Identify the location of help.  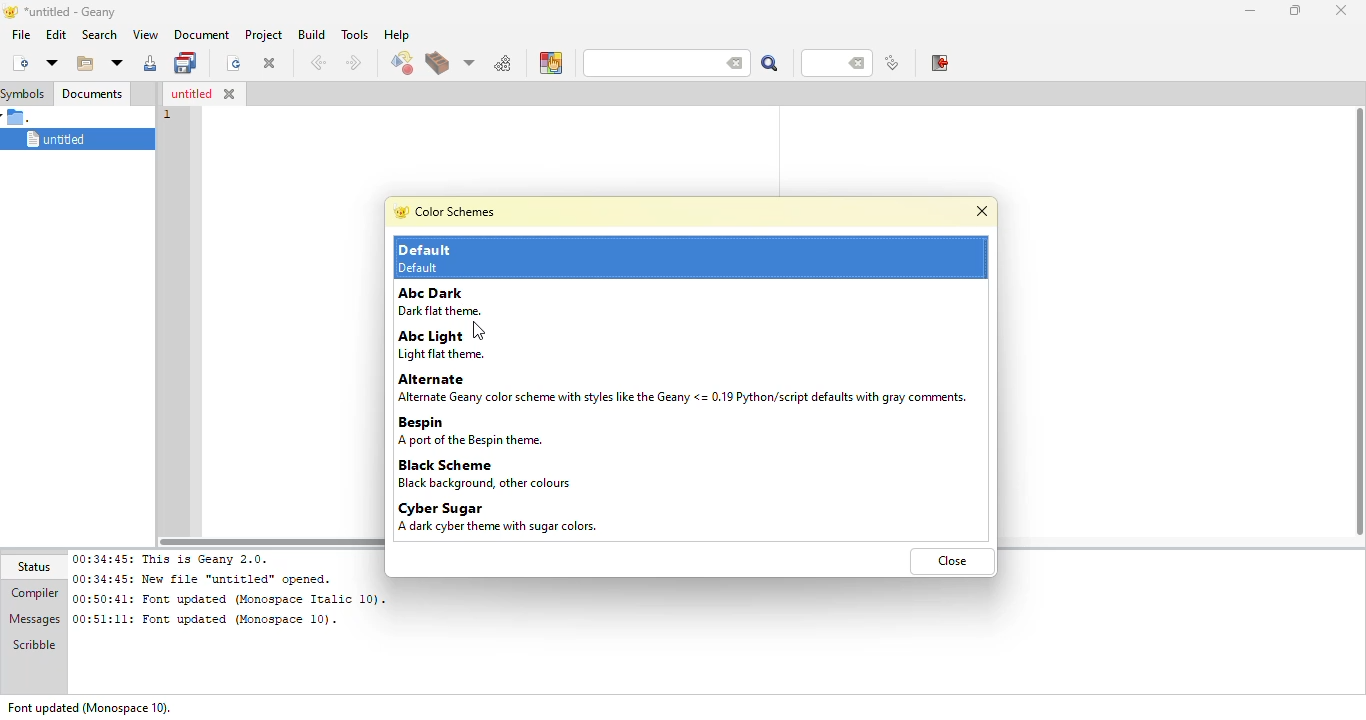
(395, 35).